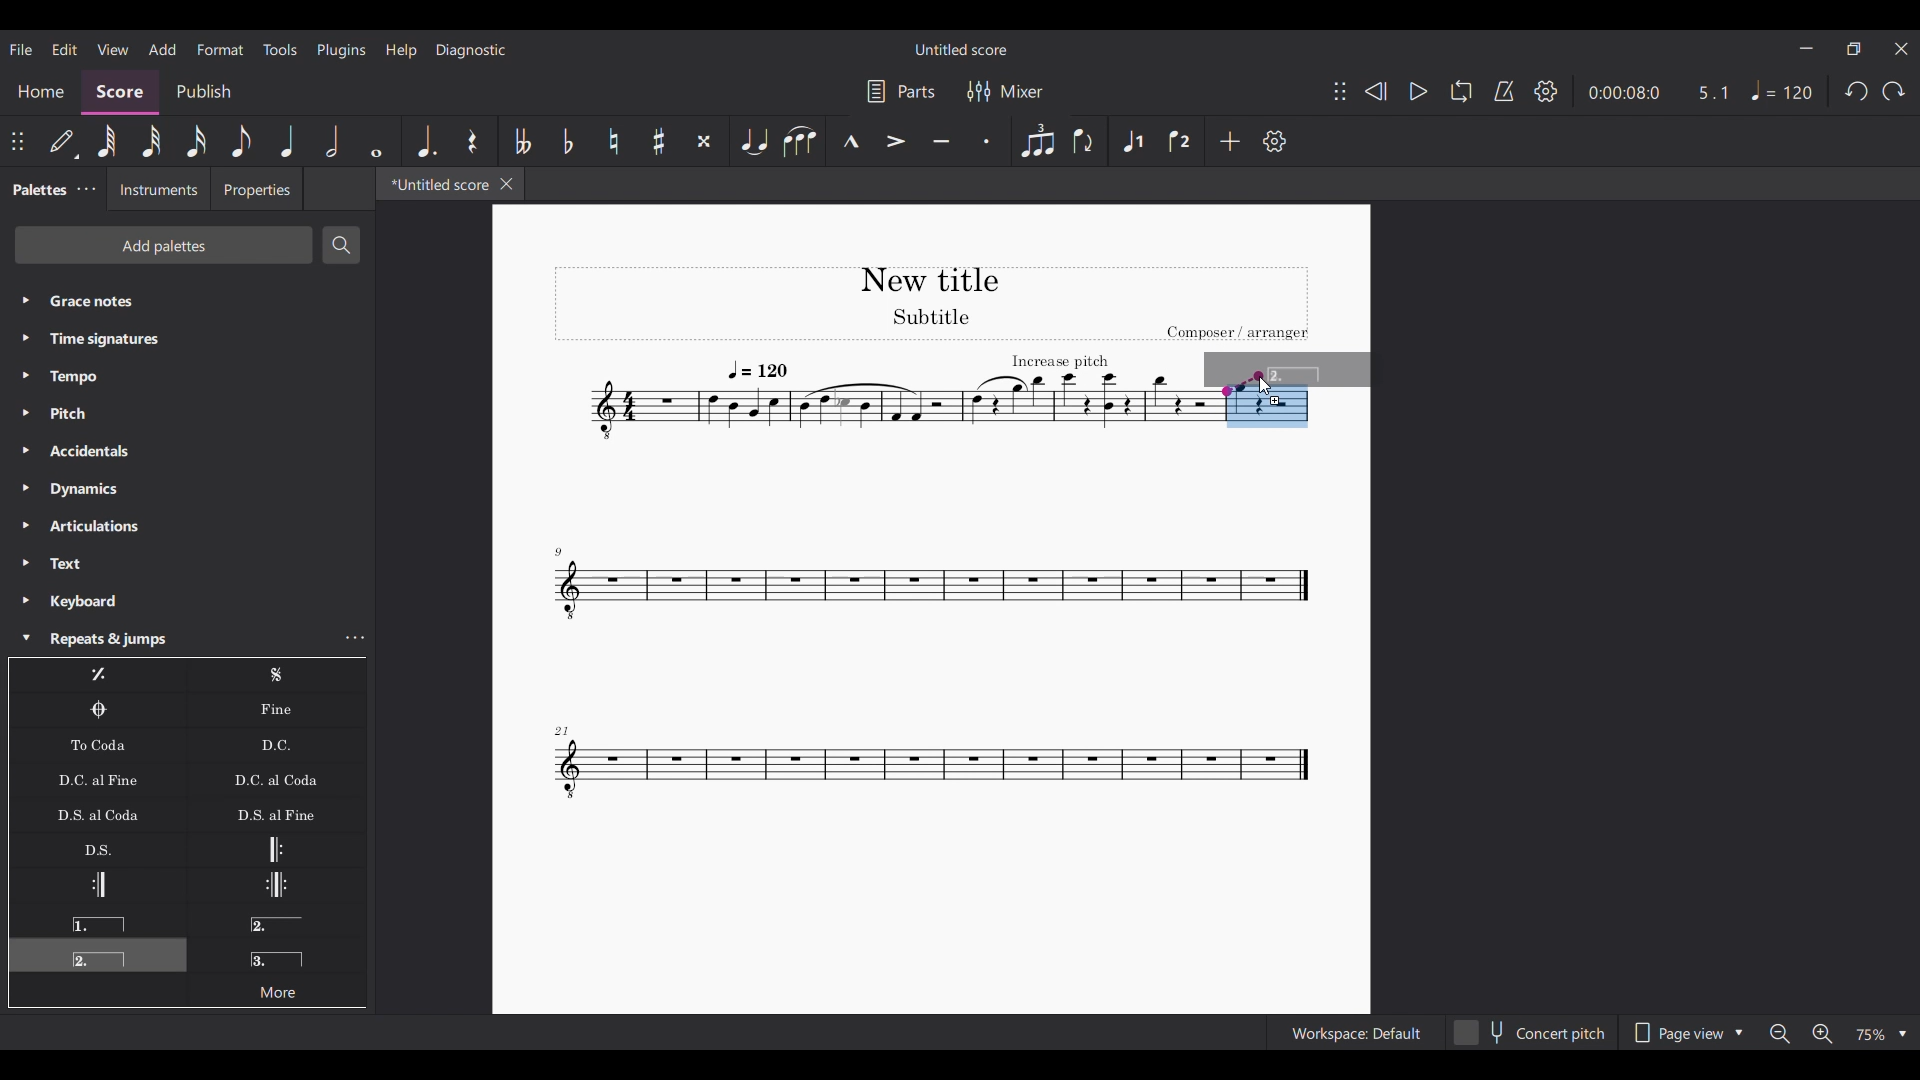 The height and width of the screenshot is (1080, 1920). Describe the element at coordinates (97, 745) in the screenshot. I see `To Coda` at that location.